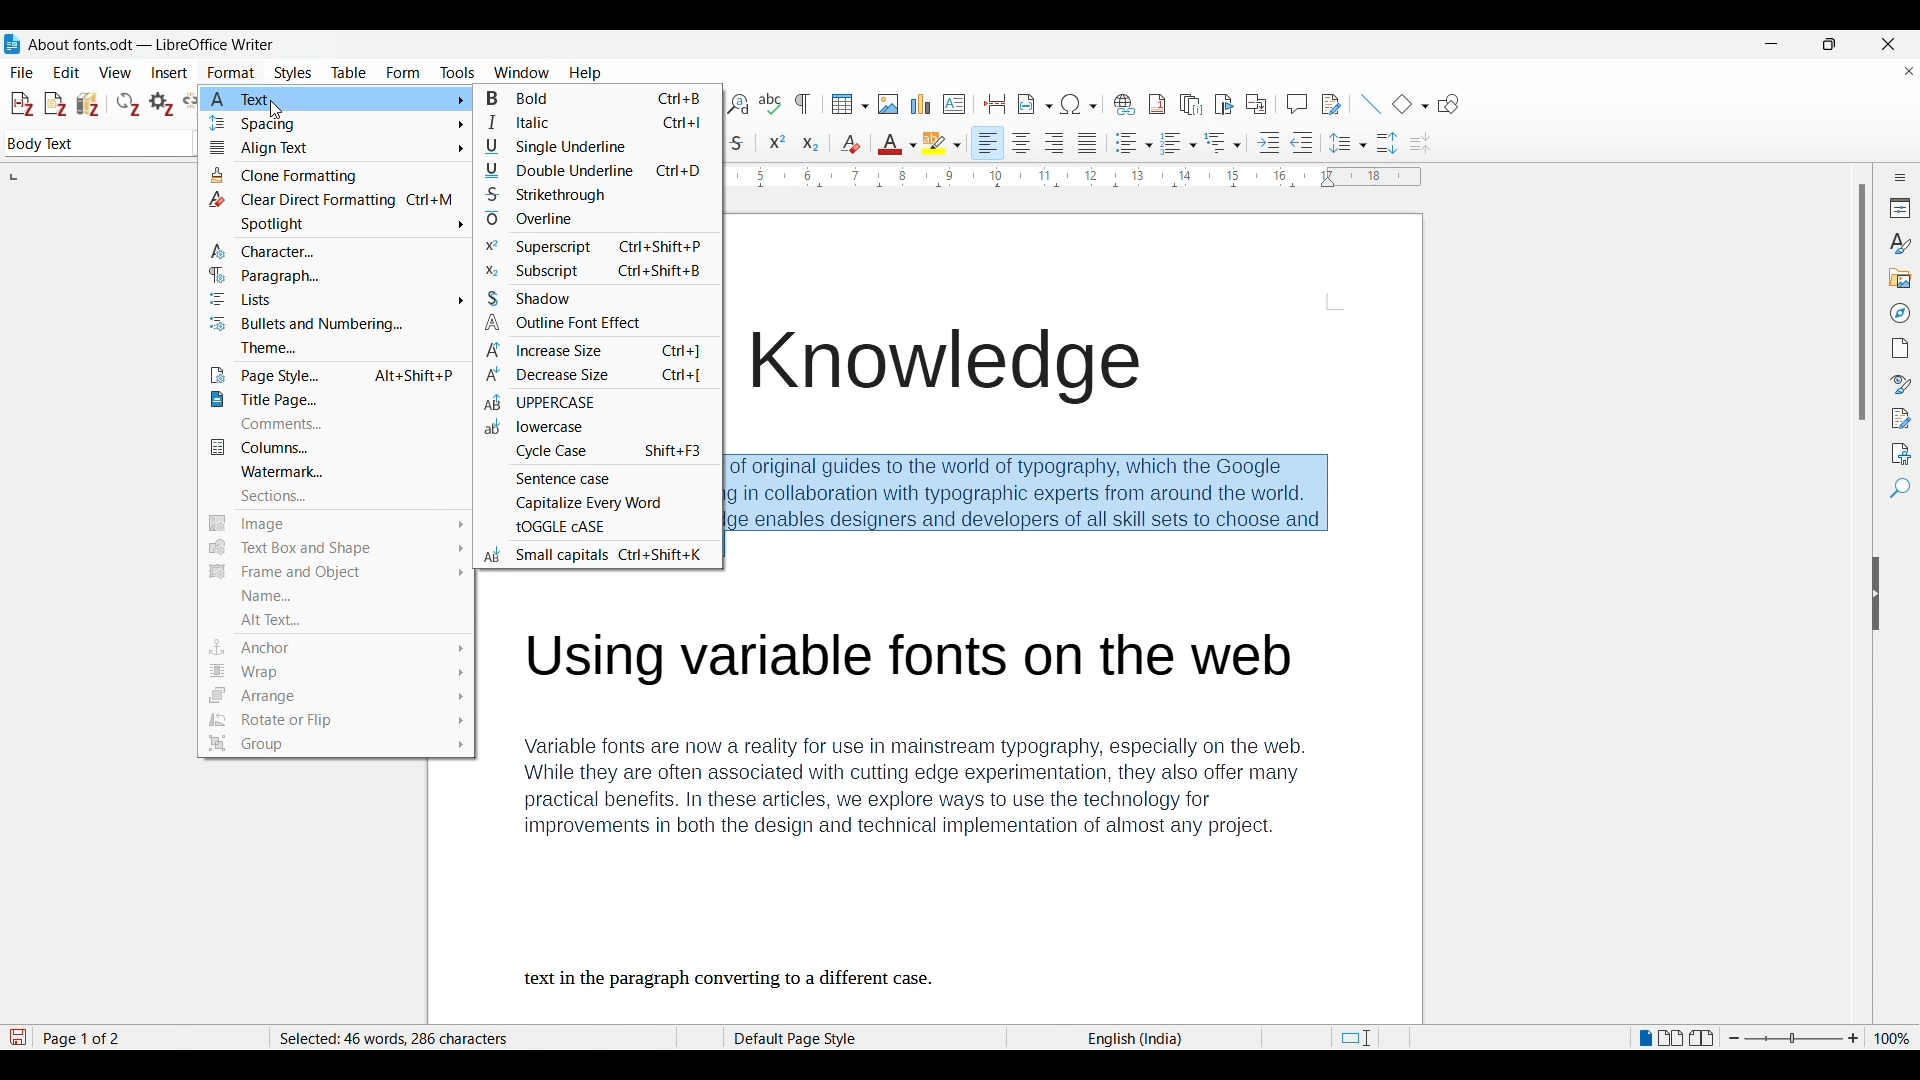  I want to click on text box and shape, so click(335, 549).